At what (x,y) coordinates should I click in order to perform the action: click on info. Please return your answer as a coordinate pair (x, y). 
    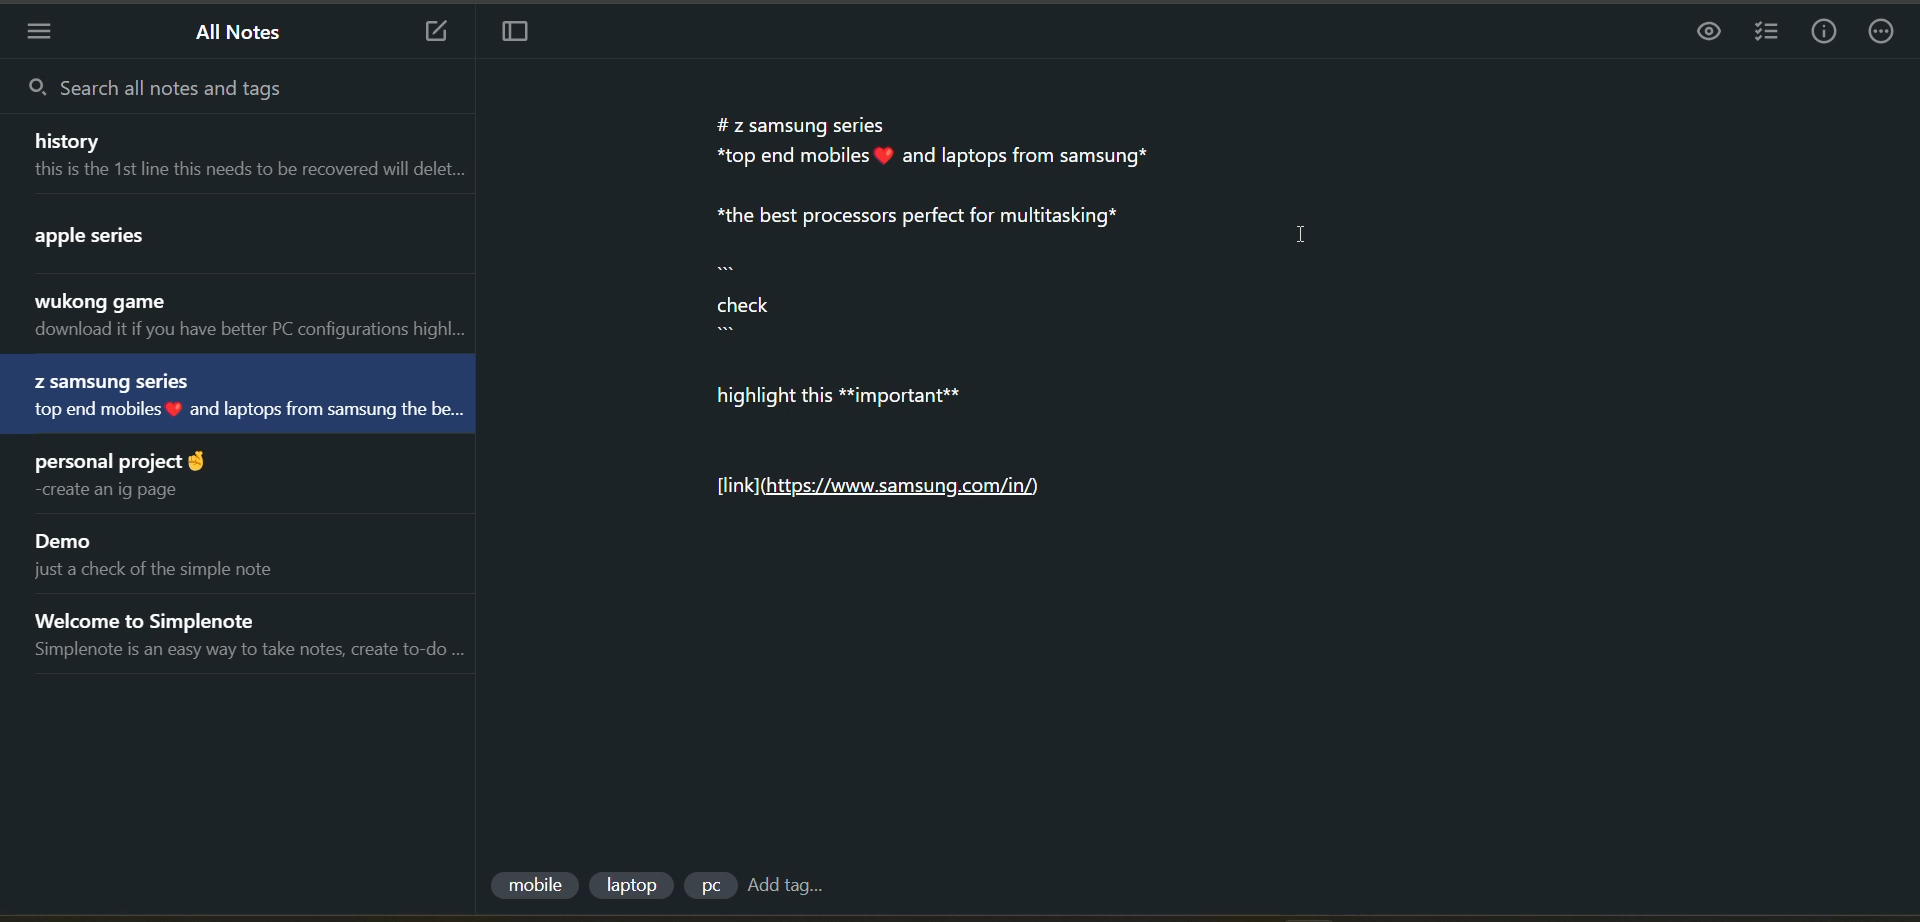
    Looking at the image, I should click on (1822, 33).